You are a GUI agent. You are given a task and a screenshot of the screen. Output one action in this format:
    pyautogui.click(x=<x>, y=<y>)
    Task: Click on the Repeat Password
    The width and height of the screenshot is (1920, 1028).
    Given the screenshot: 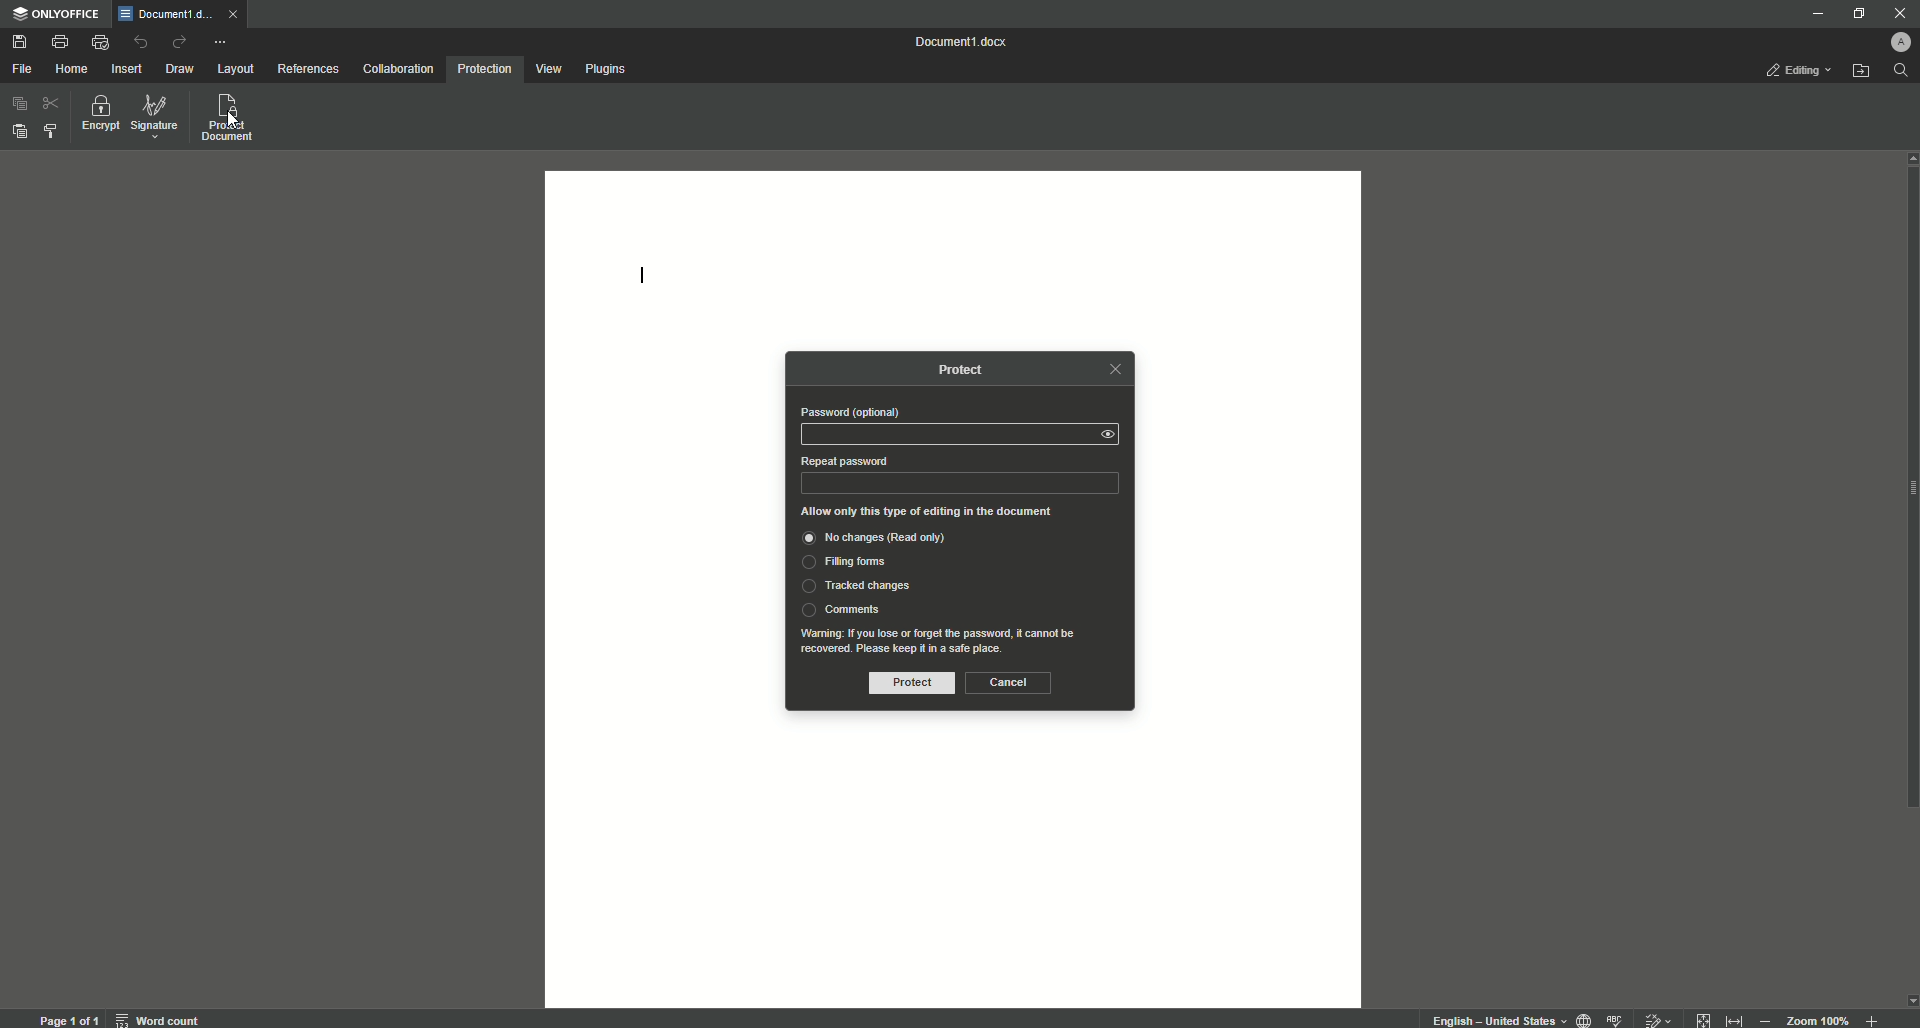 What is the action you would take?
    pyautogui.click(x=843, y=461)
    